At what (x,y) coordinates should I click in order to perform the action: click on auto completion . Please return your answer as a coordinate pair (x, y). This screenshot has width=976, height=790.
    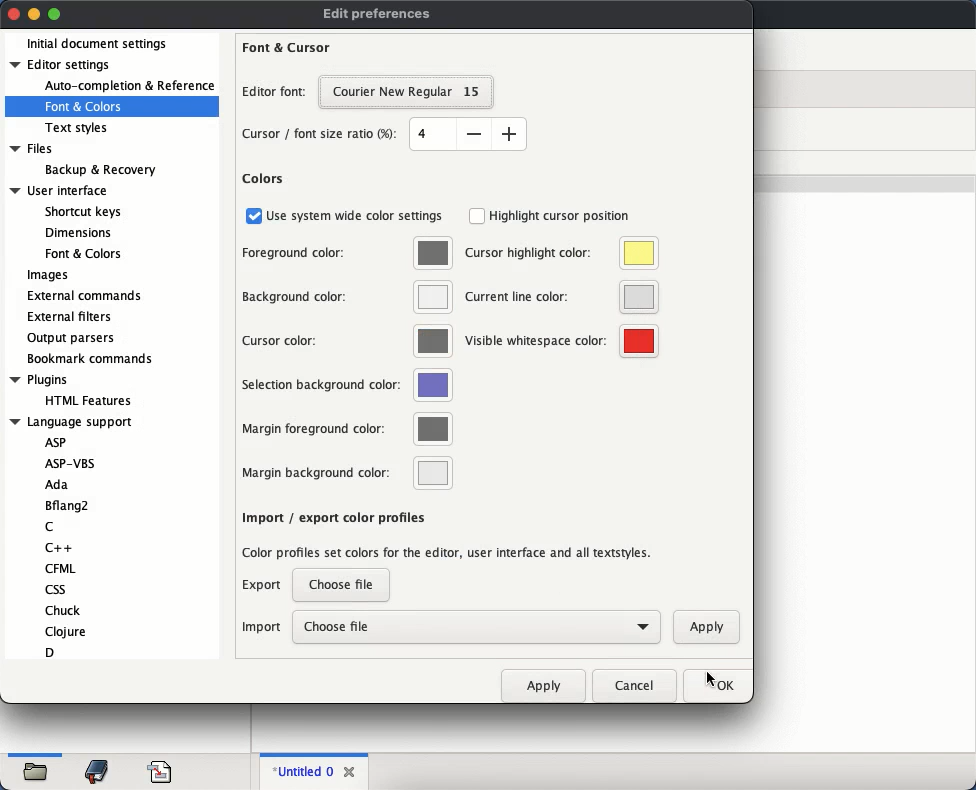
    Looking at the image, I should click on (129, 86).